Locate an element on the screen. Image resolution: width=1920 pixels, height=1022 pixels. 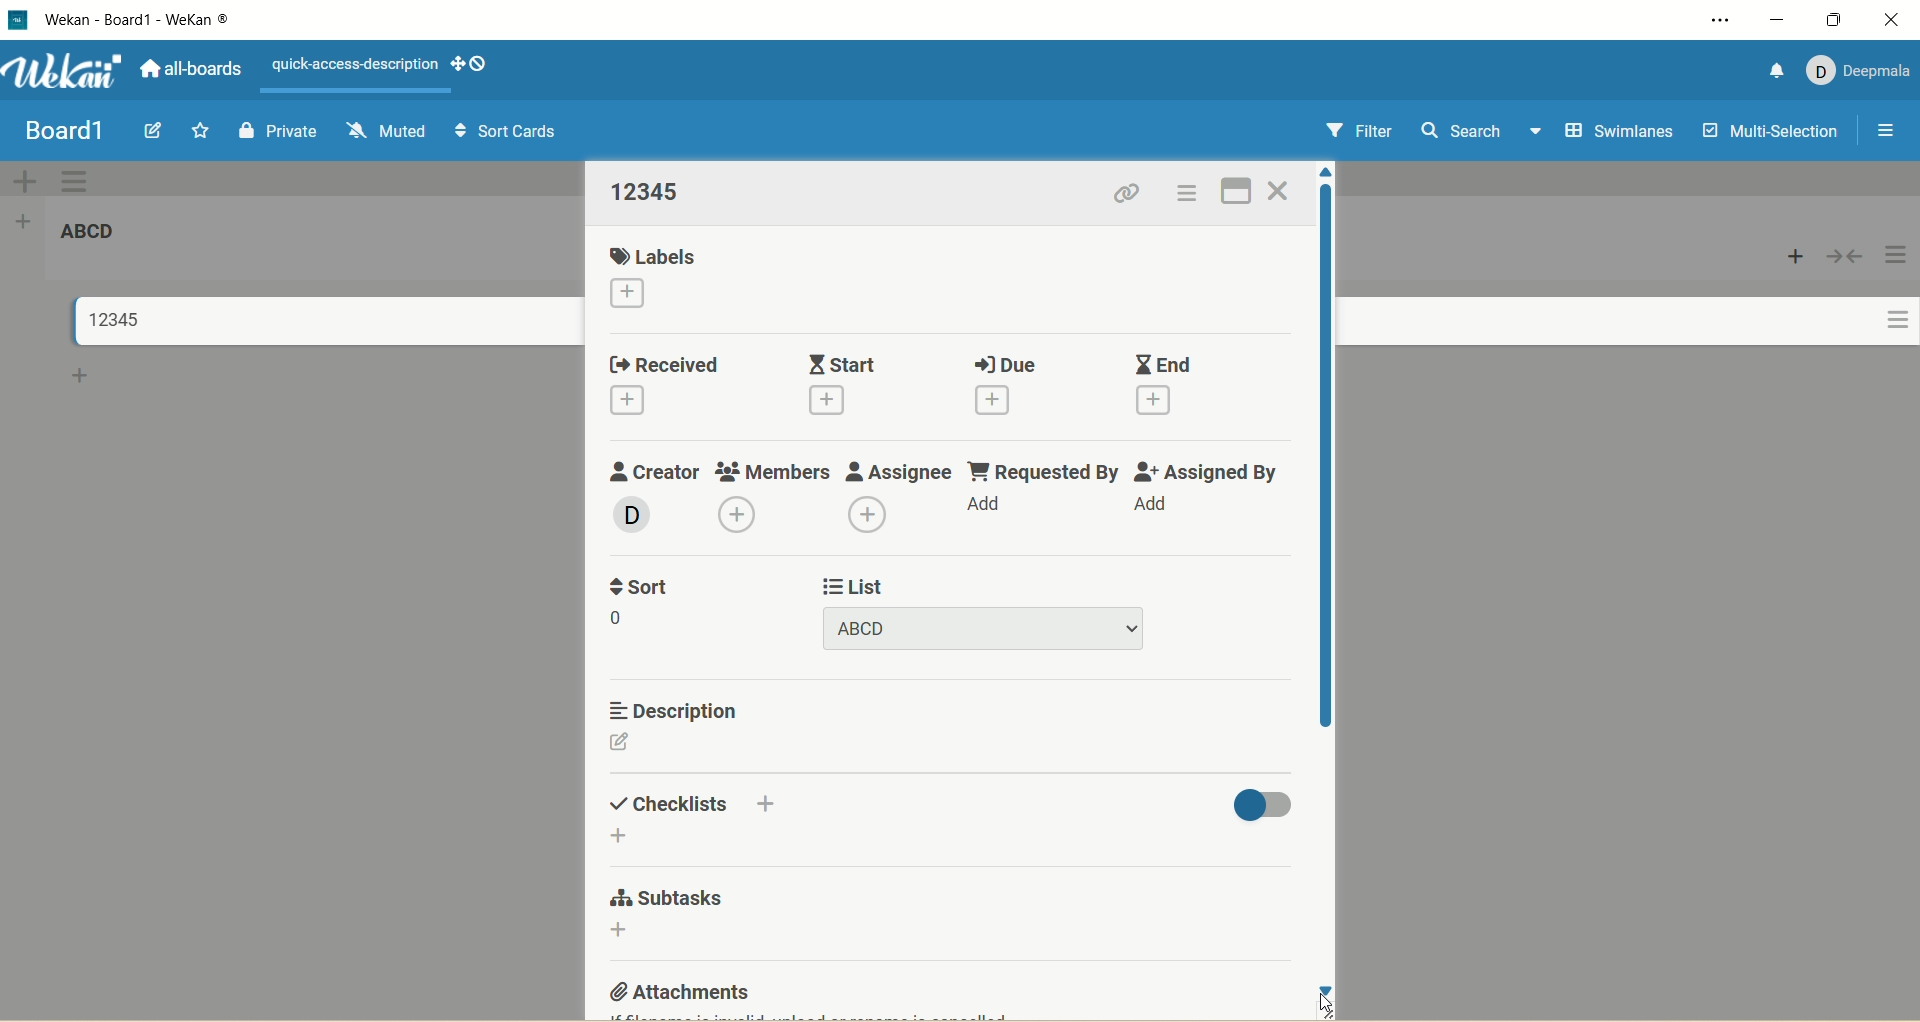
edit is located at coordinates (152, 131).